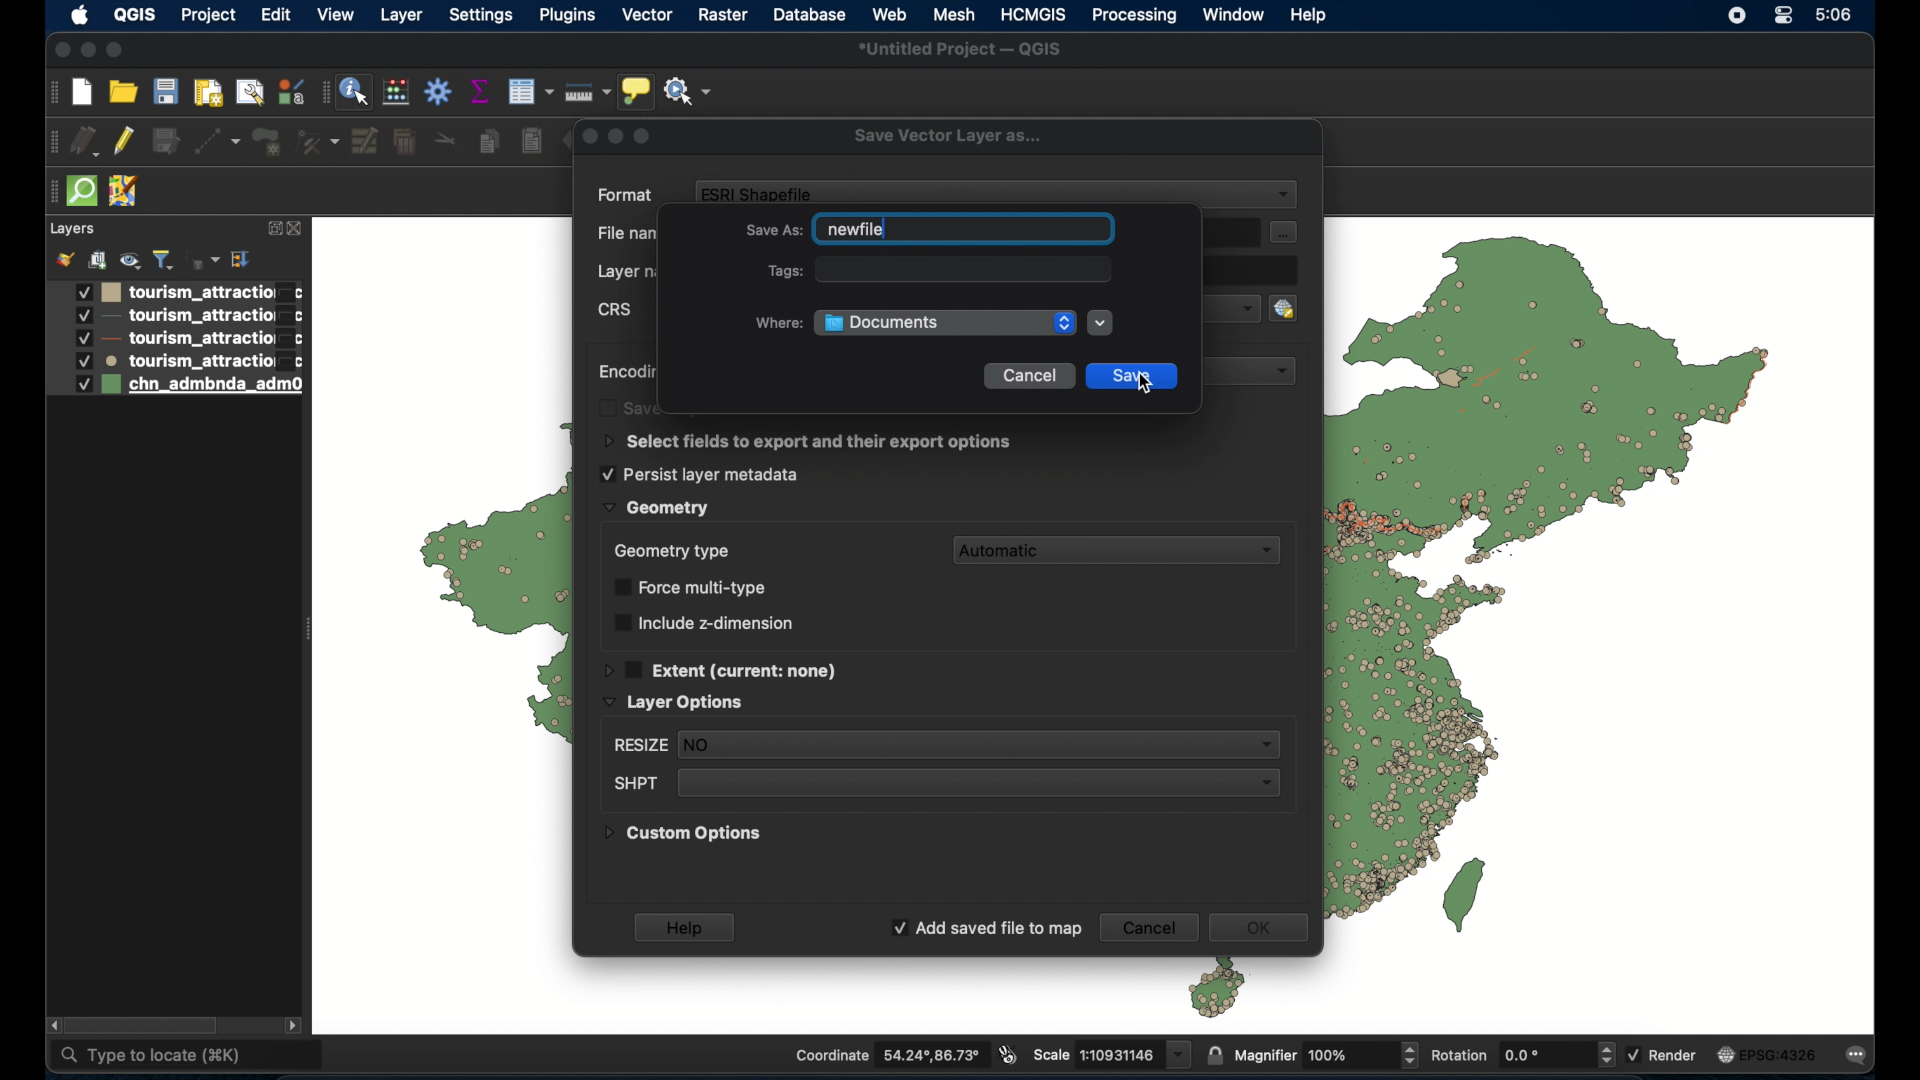  Describe the element at coordinates (655, 508) in the screenshot. I see `geometry ` at that location.